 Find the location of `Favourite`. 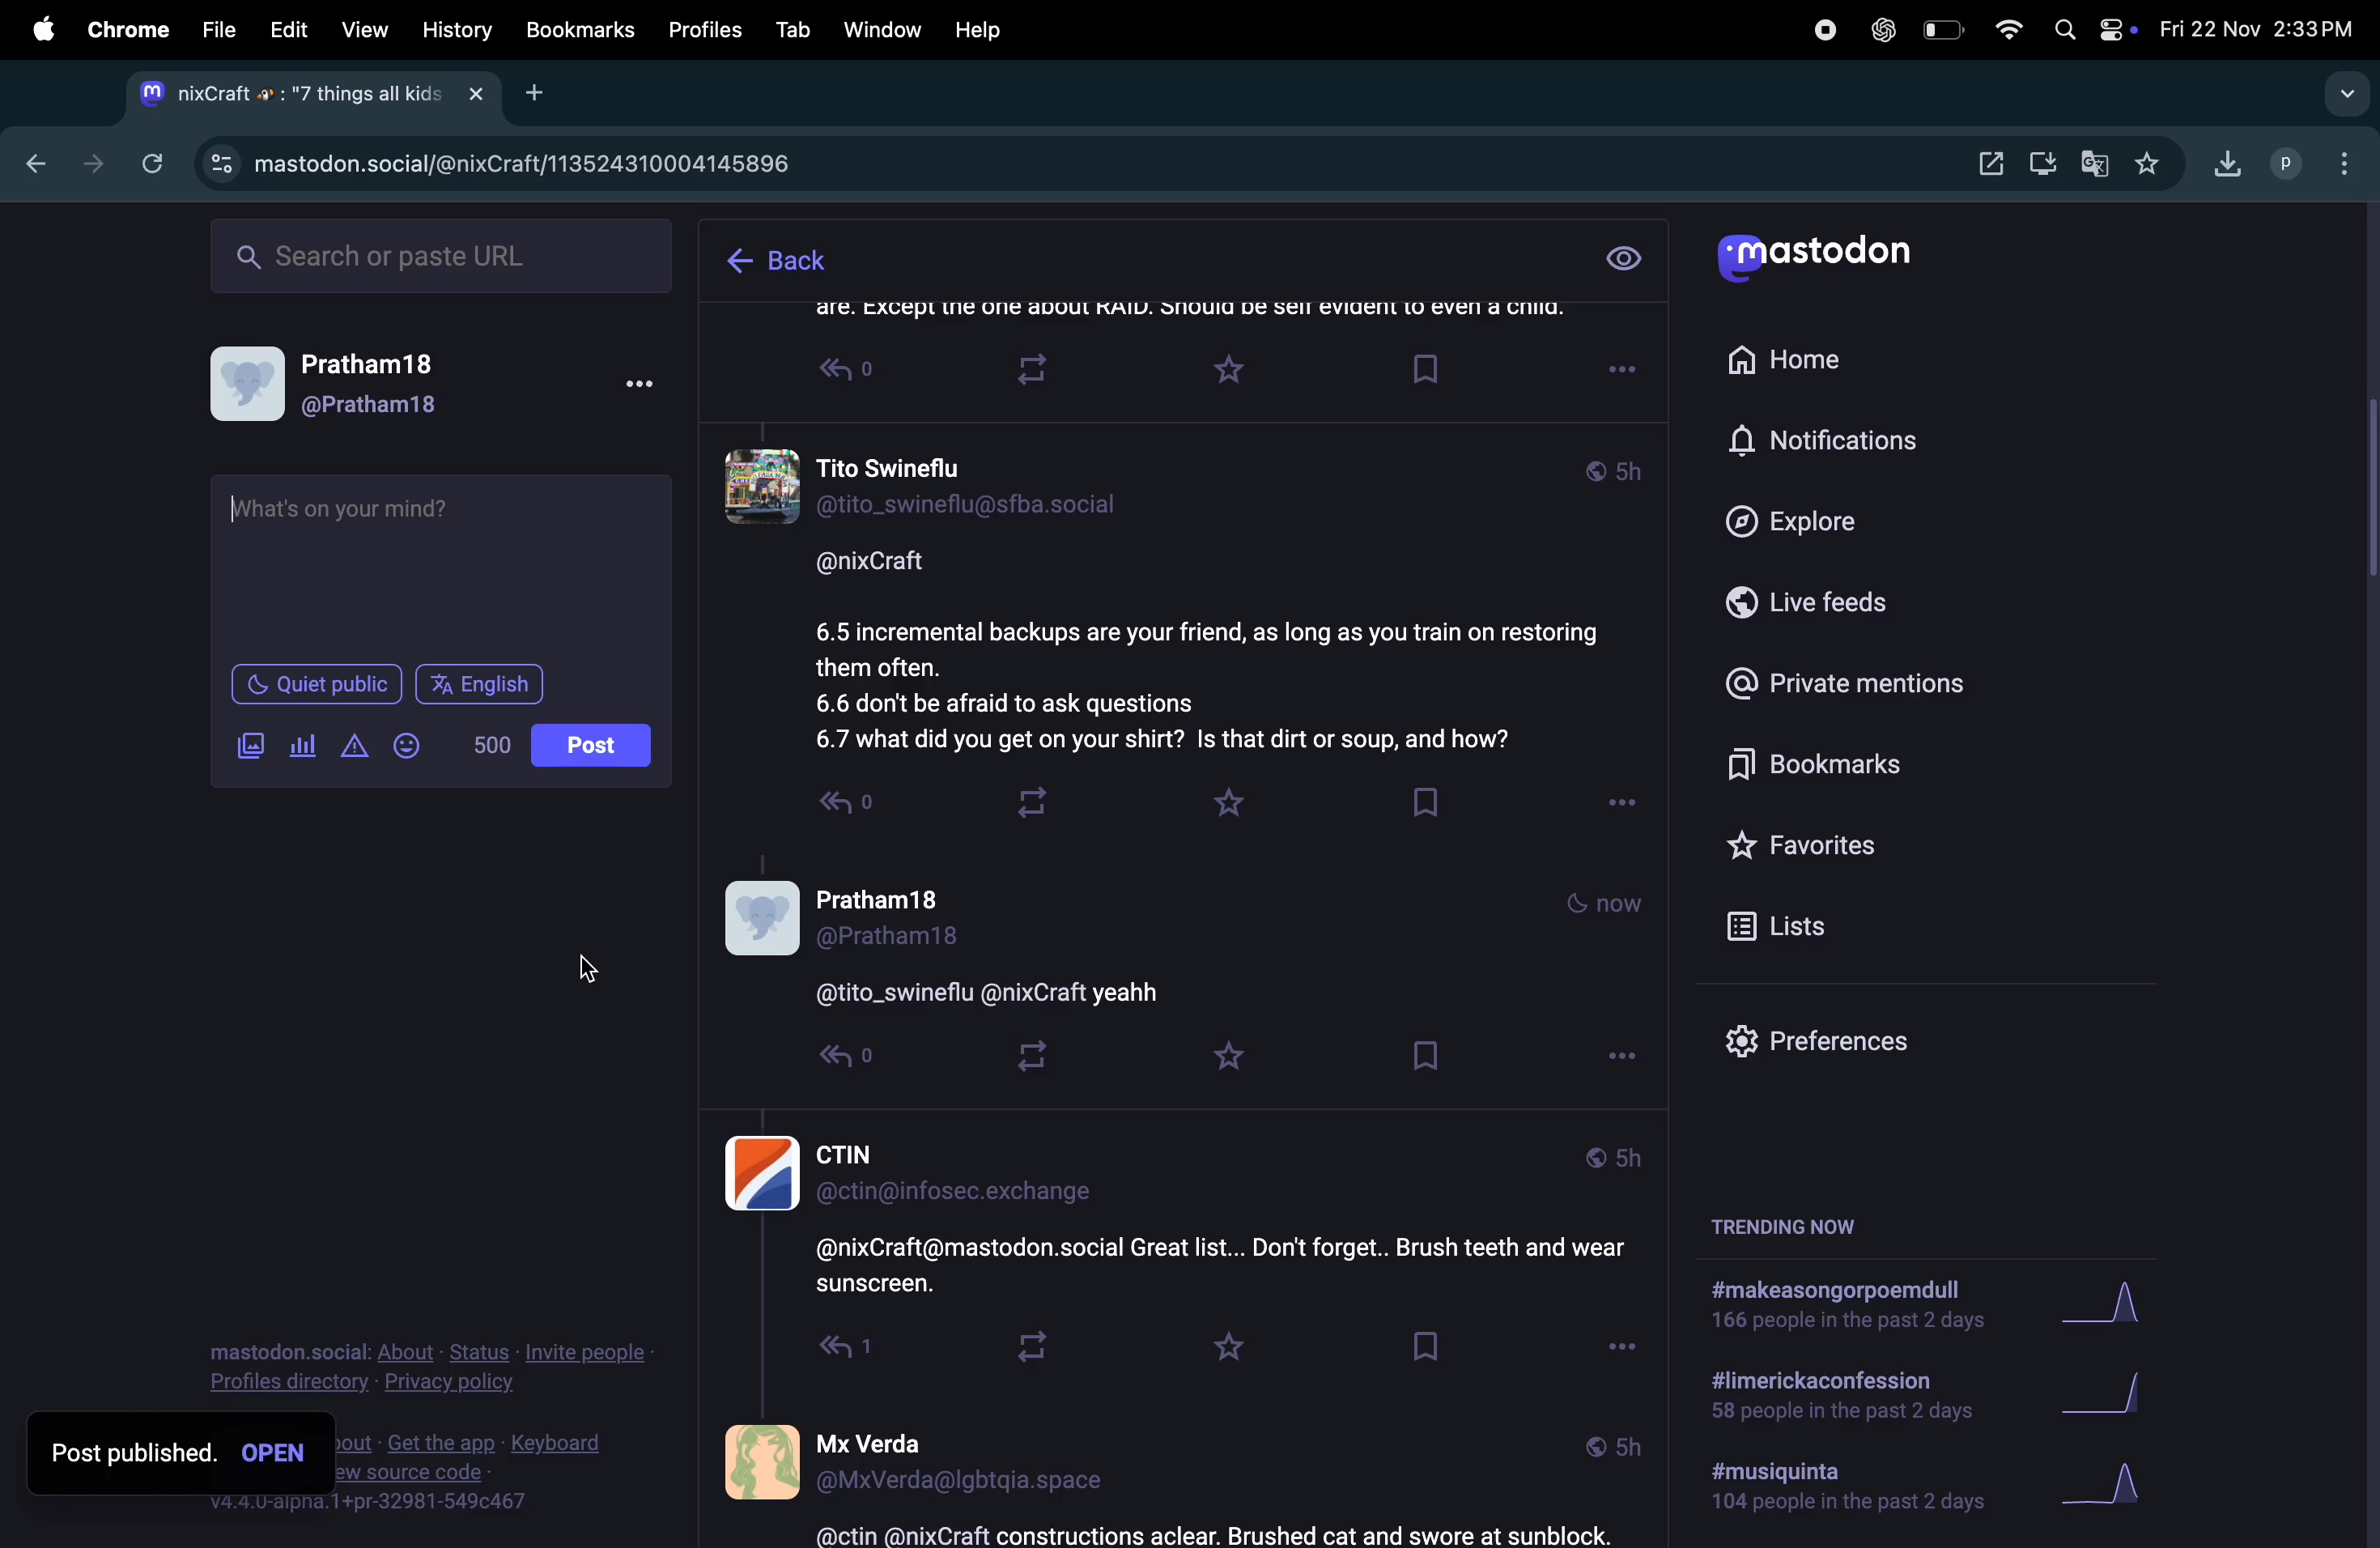

Favourite is located at coordinates (1223, 1053).